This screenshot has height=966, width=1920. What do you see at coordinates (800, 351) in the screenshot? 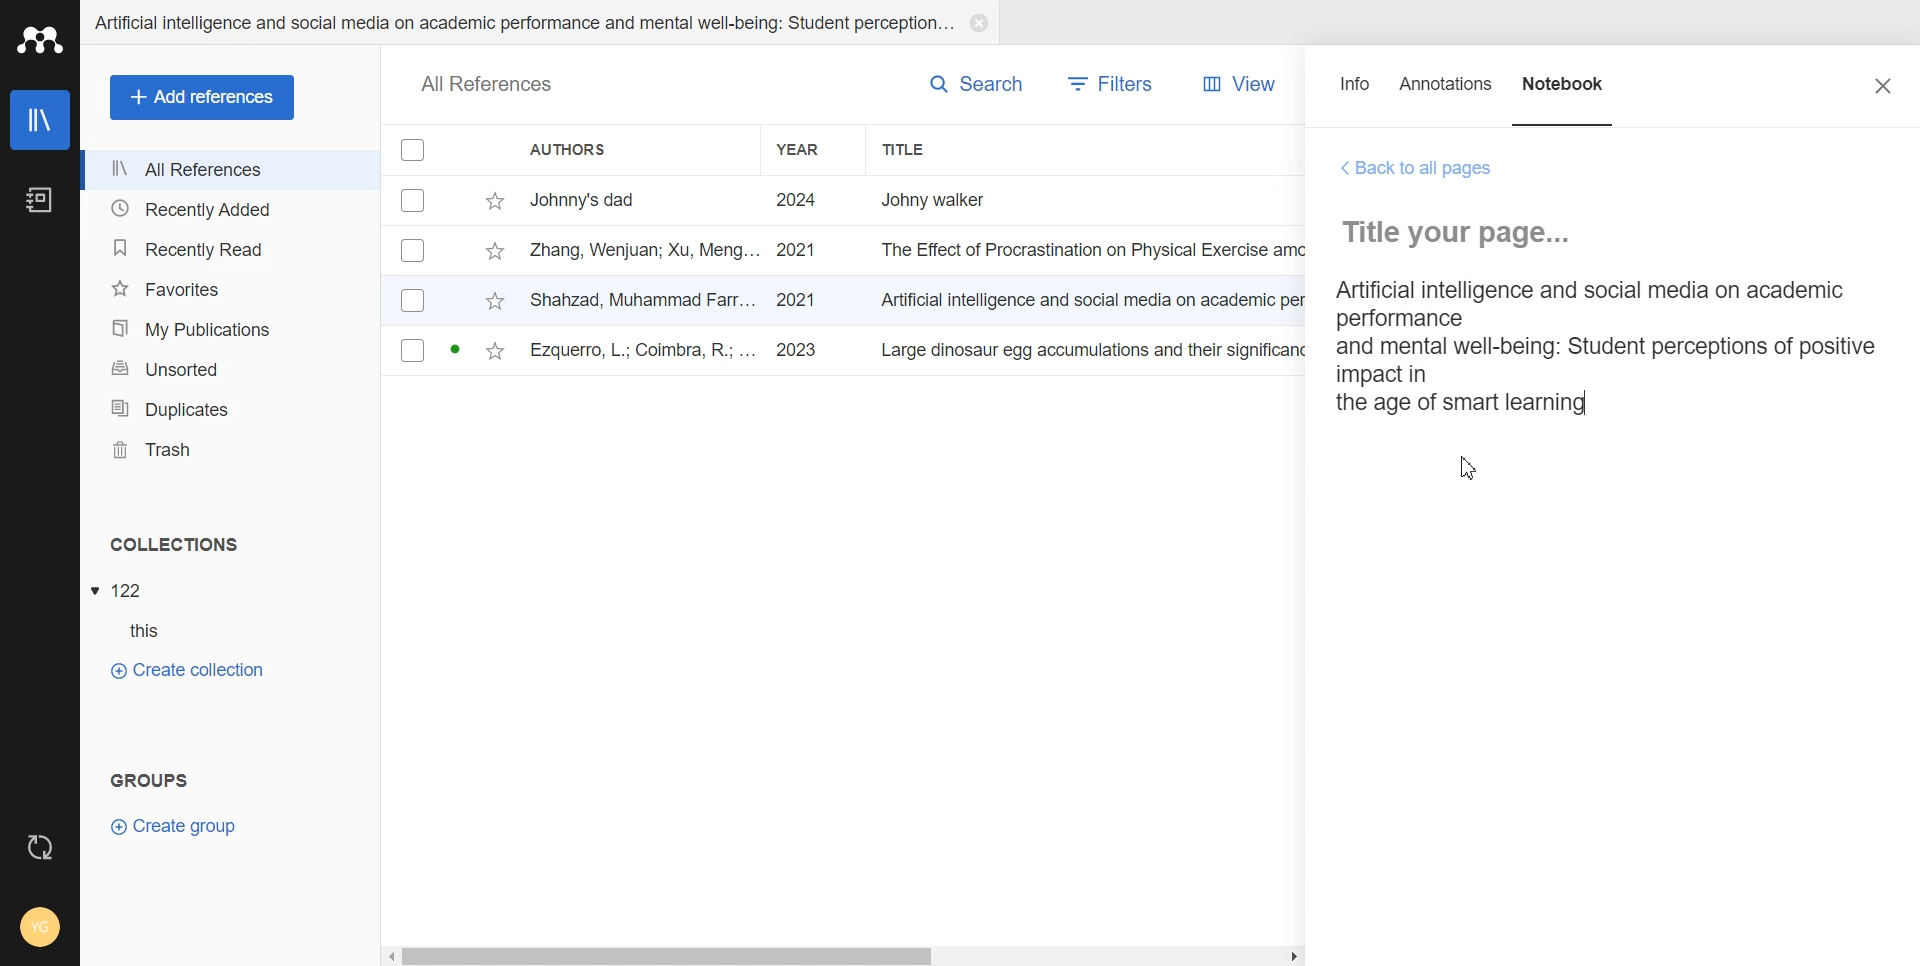
I see `2023` at bounding box center [800, 351].